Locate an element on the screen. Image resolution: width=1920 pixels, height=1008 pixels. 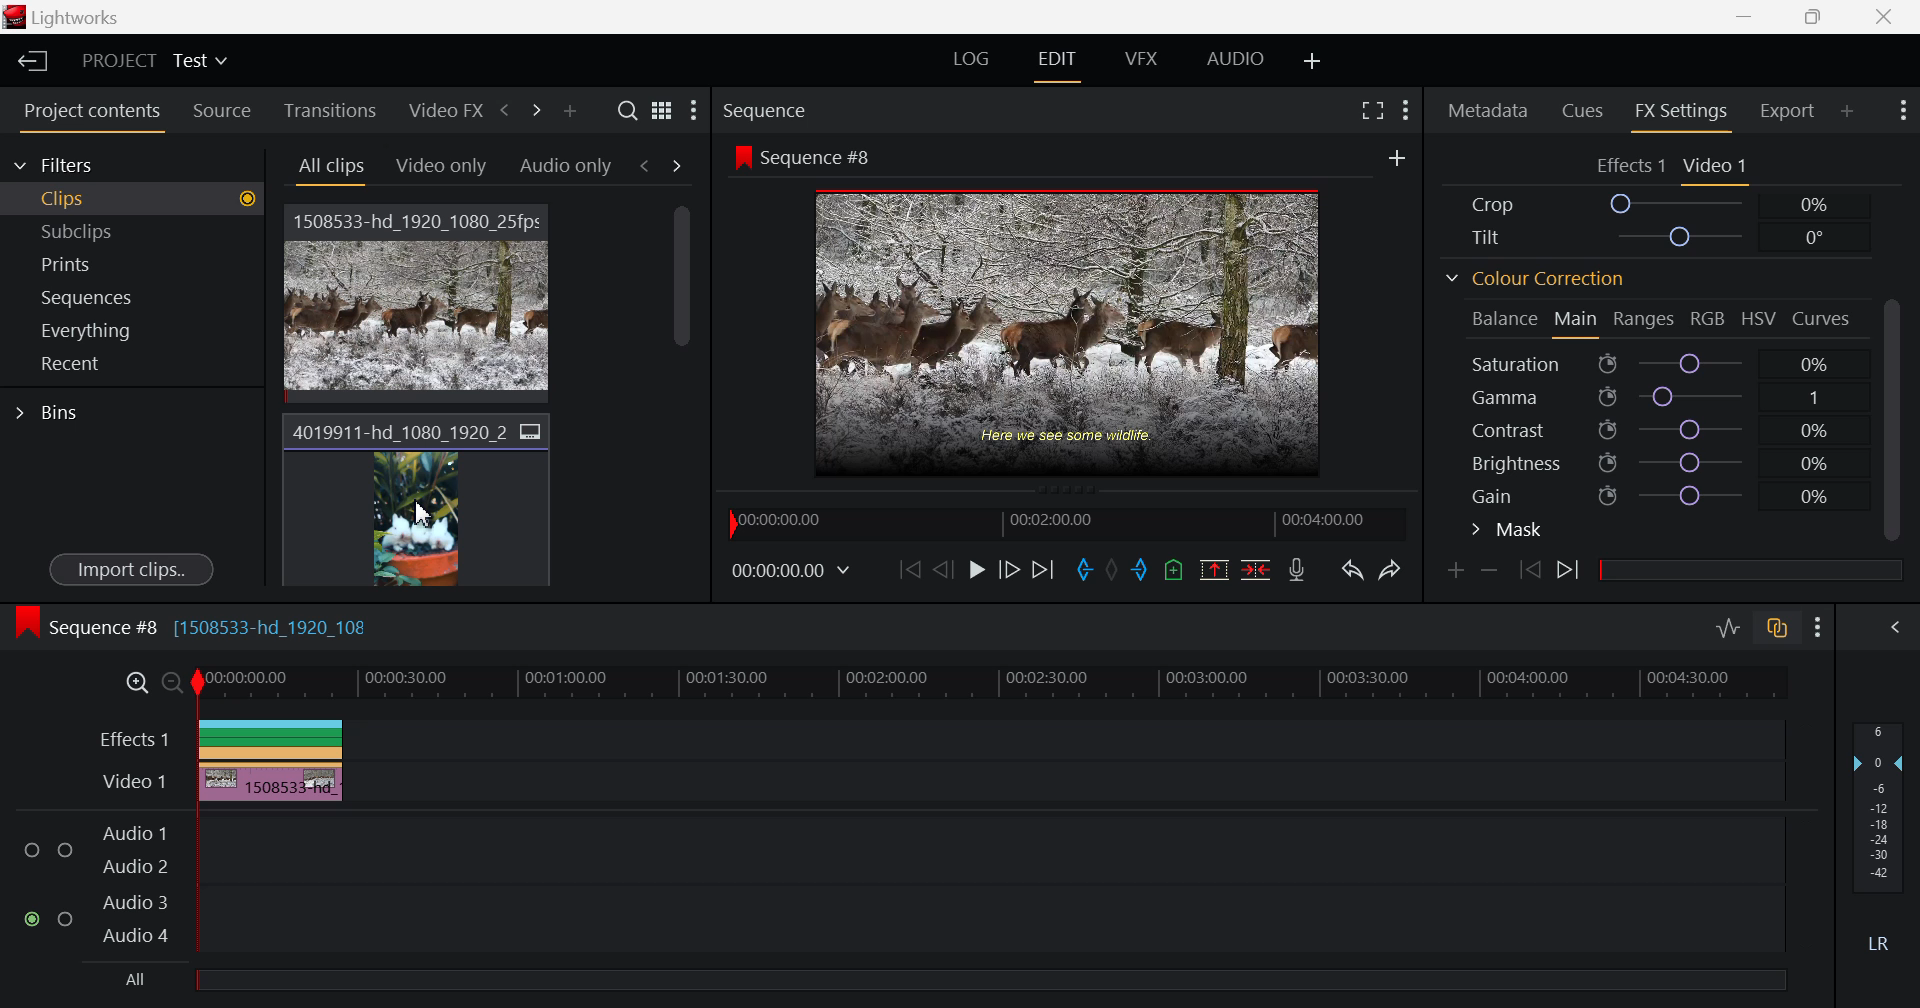
All is located at coordinates (911, 981).